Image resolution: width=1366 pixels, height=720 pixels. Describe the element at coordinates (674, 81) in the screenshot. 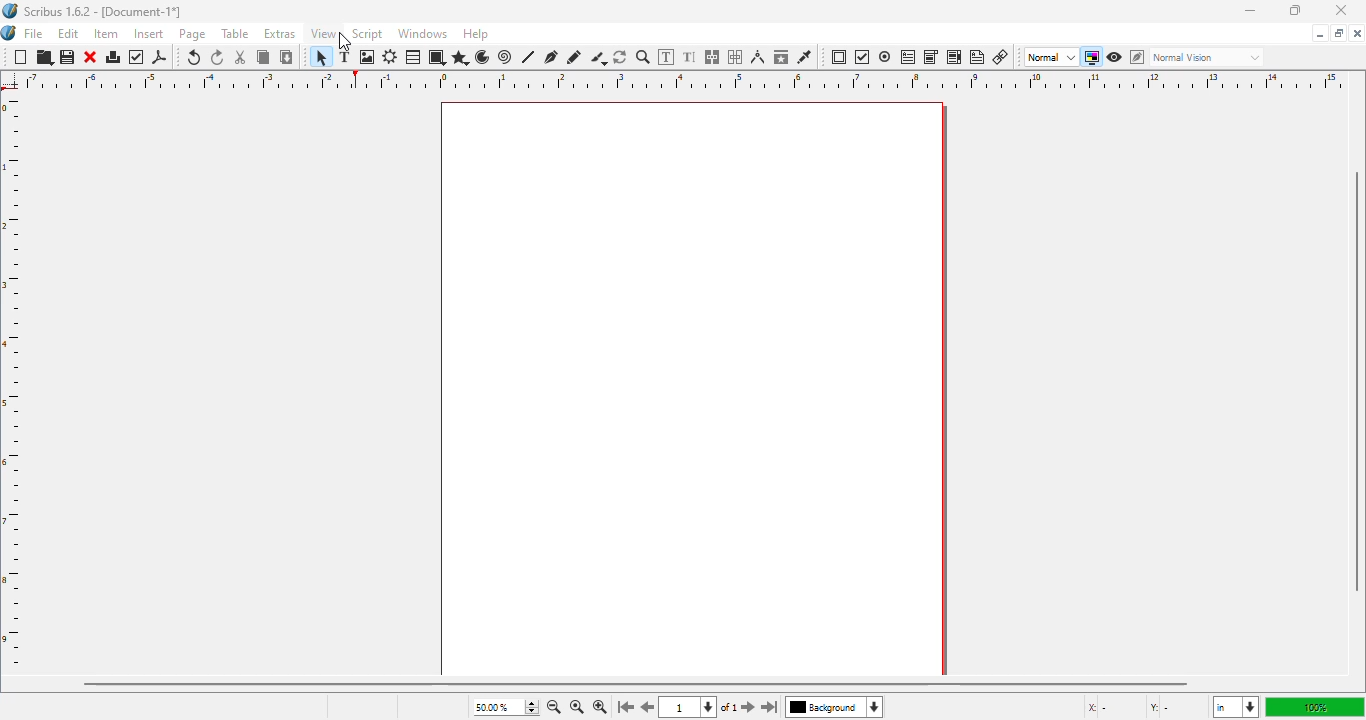

I see `ruler` at that location.